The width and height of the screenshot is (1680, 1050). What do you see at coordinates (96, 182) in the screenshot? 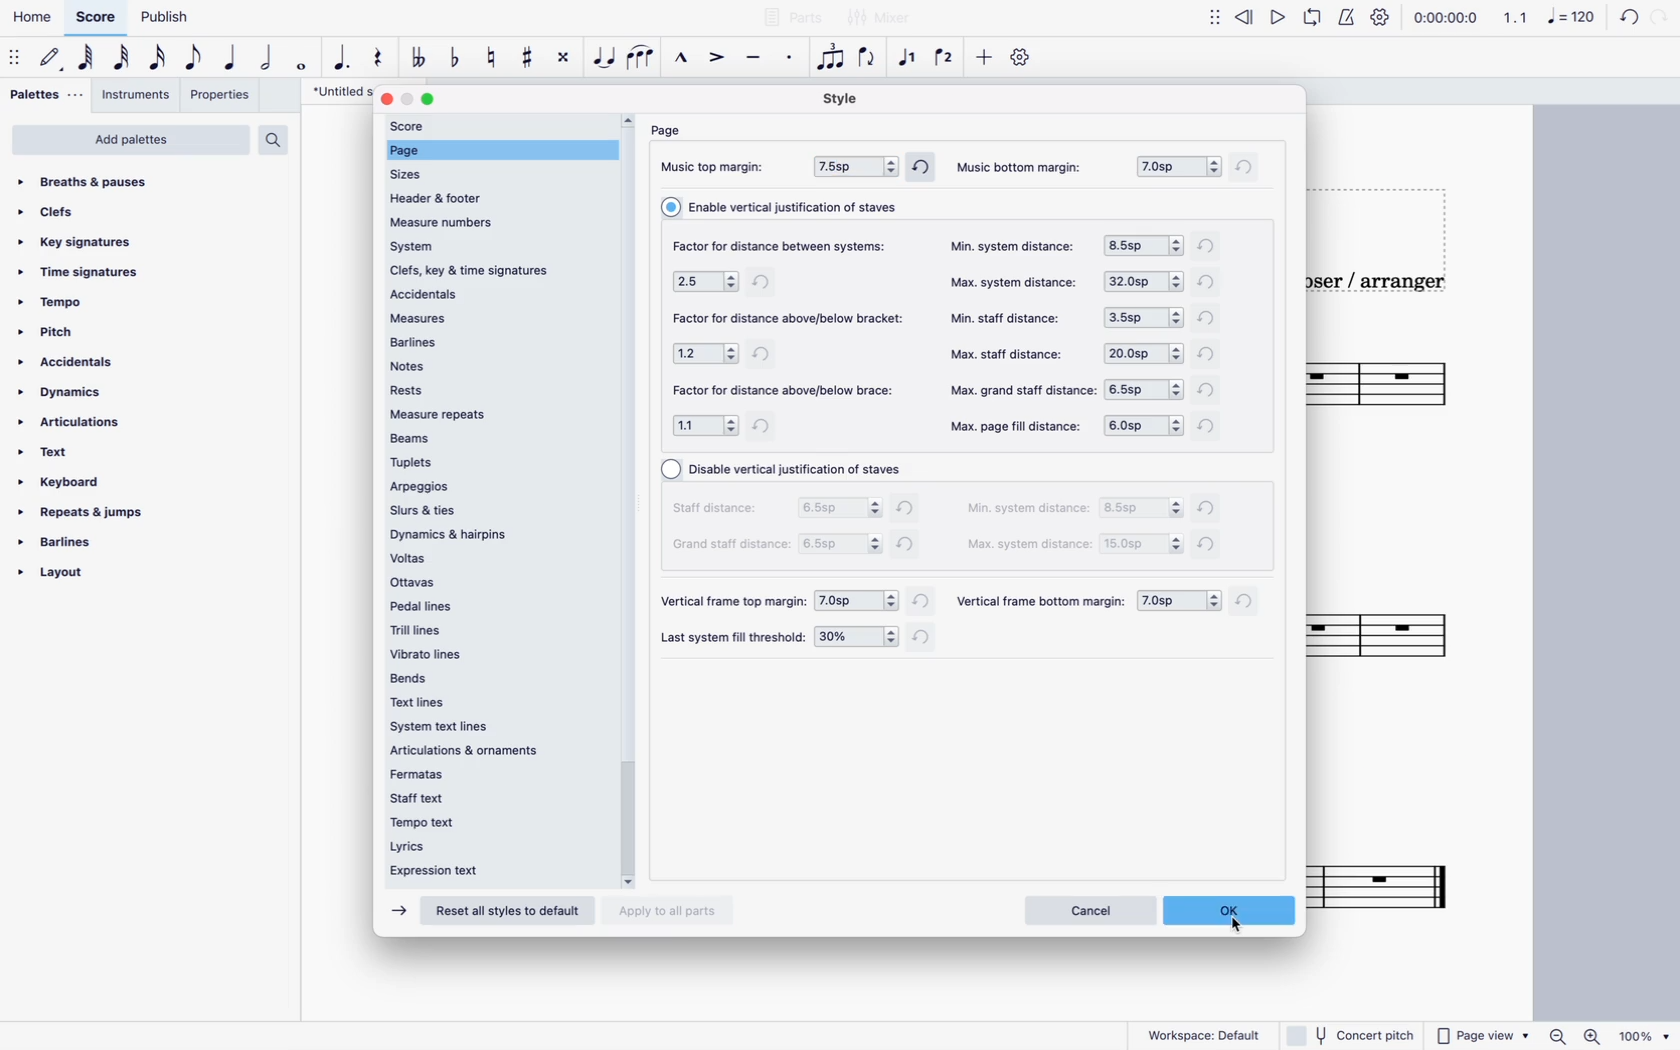
I see `breaths & pauses` at bounding box center [96, 182].